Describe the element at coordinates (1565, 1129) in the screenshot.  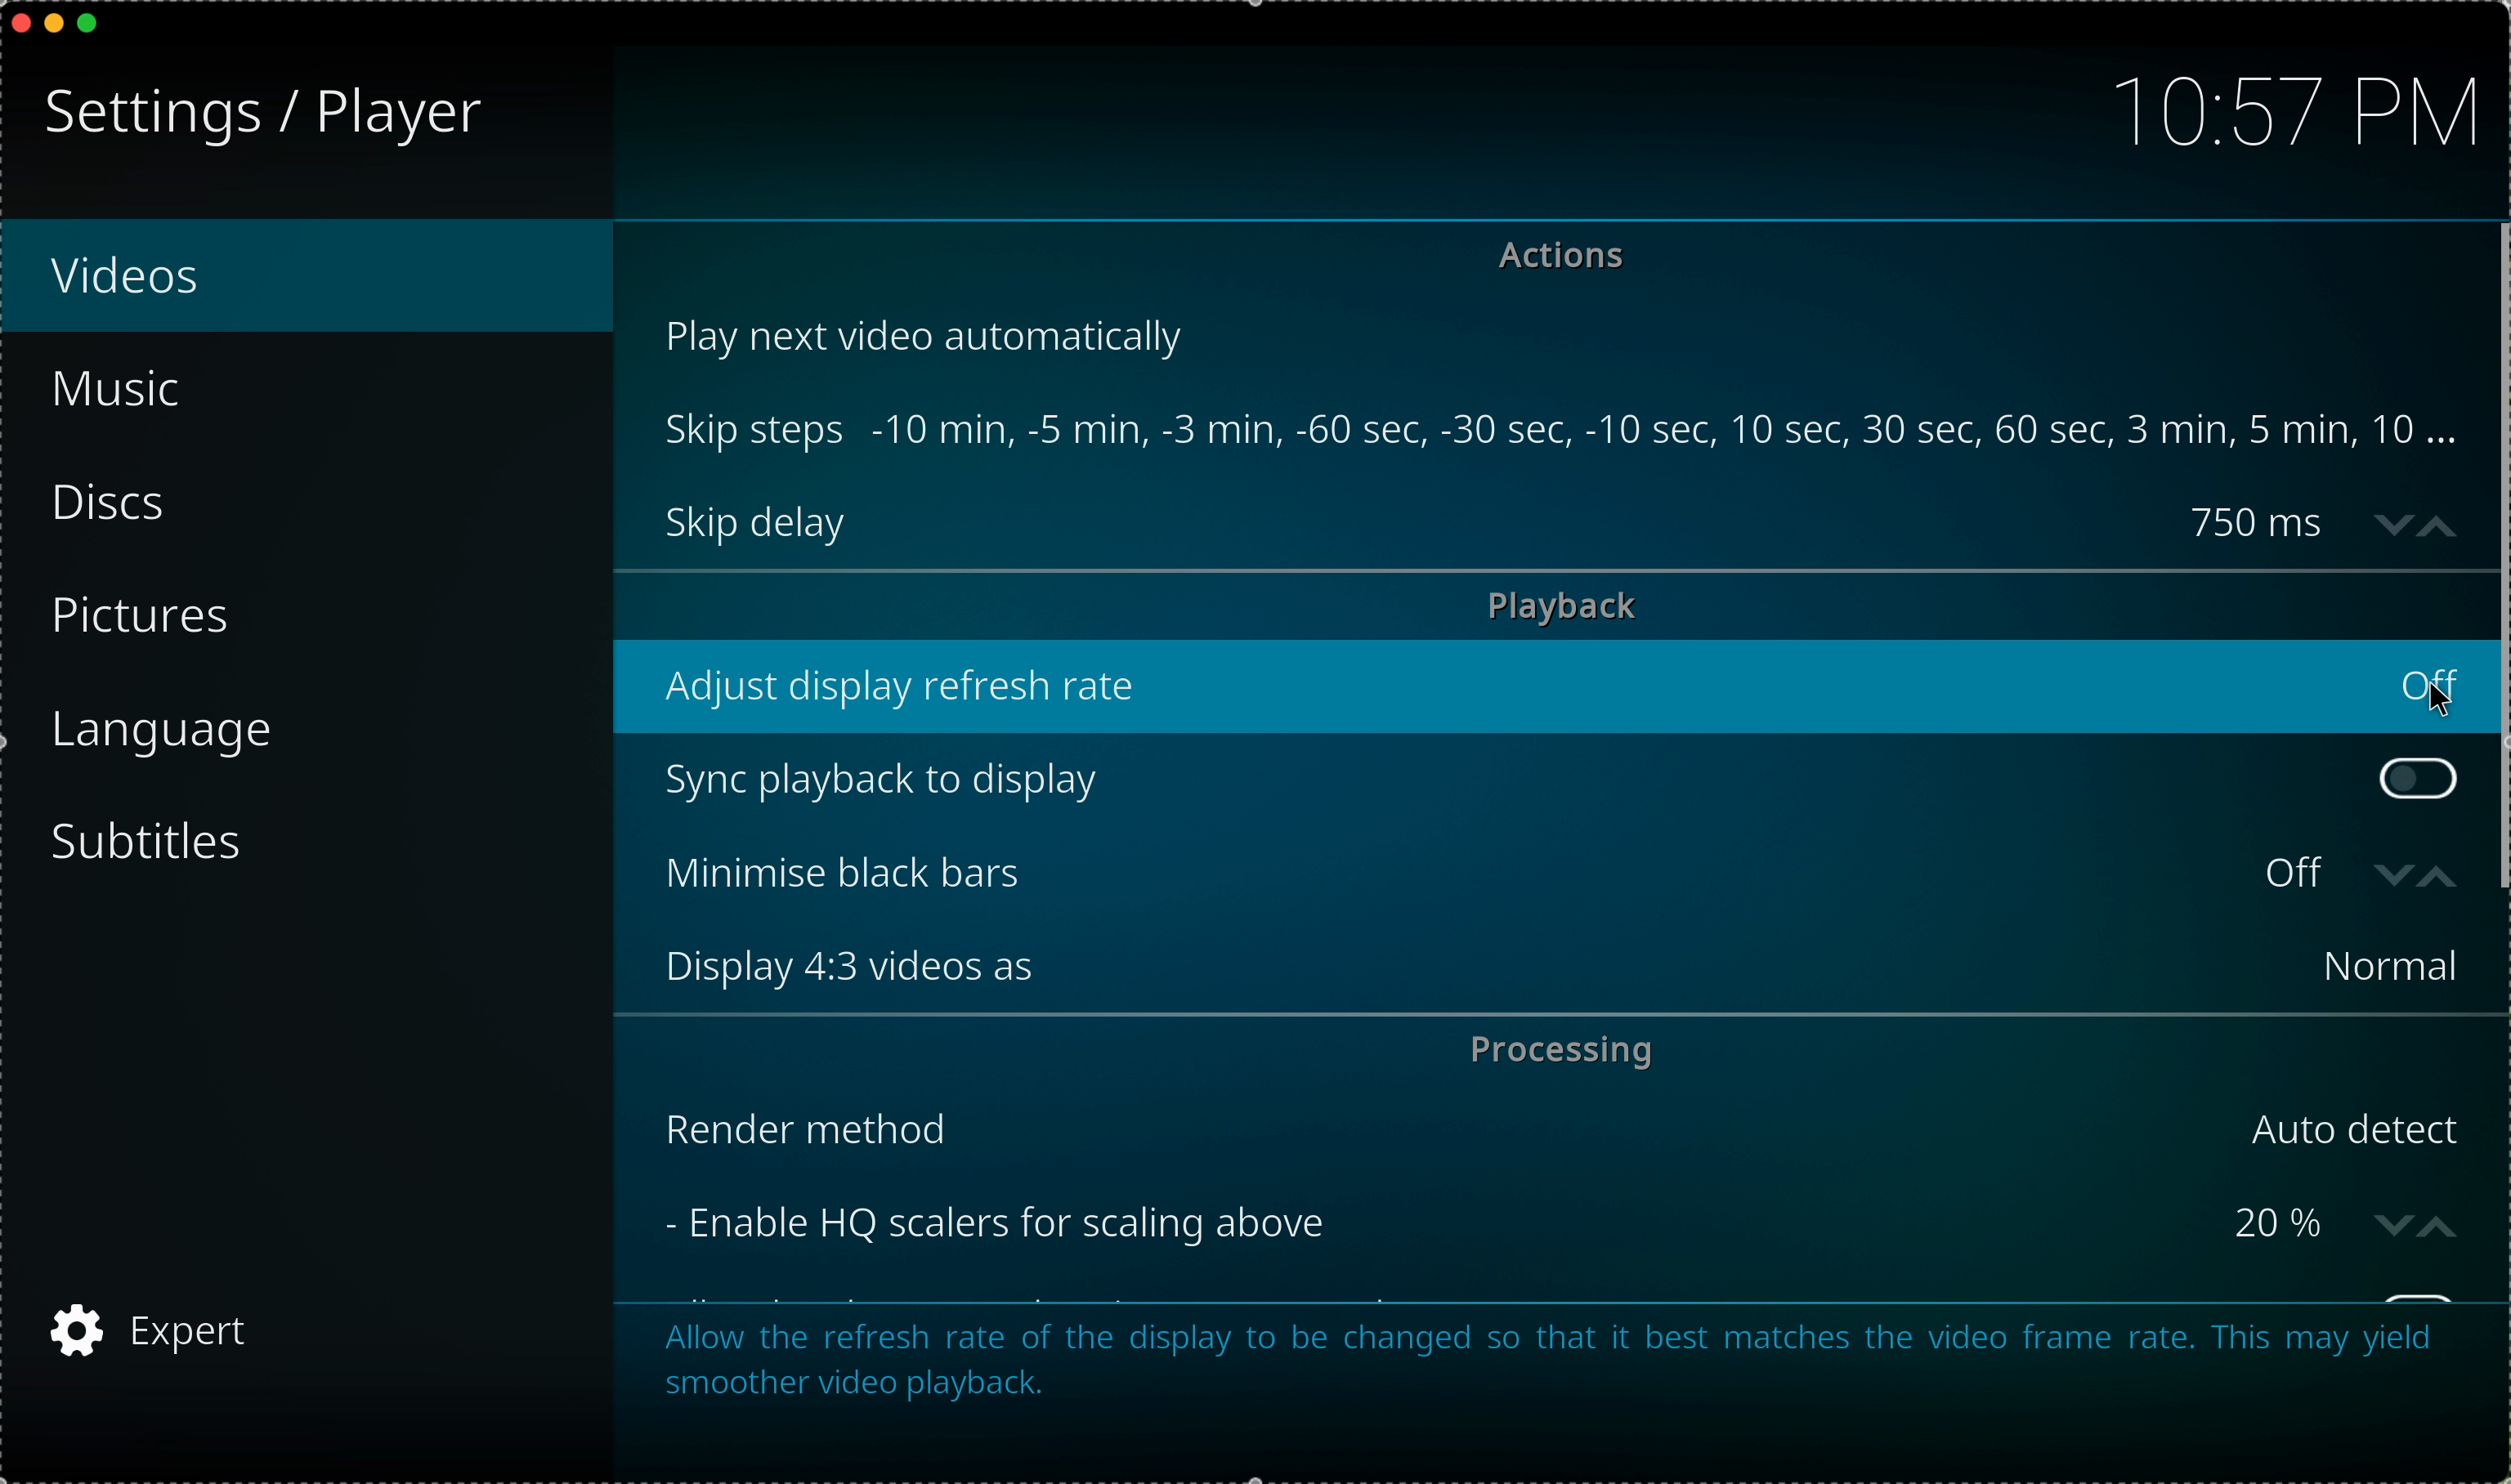
I see `render method  Auto detect` at that location.